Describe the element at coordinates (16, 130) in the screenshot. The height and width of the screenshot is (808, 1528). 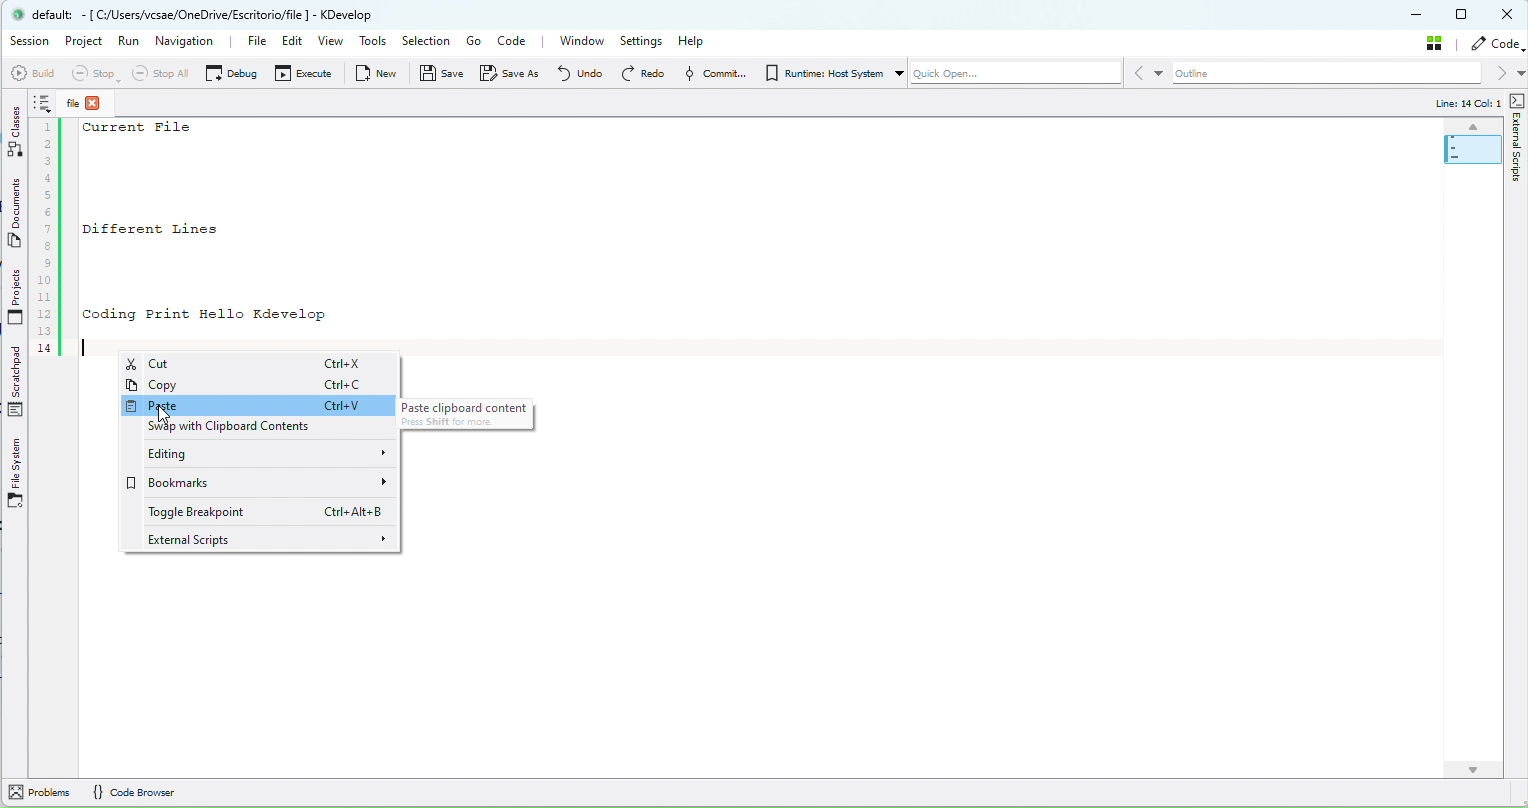
I see `Classes` at that location.